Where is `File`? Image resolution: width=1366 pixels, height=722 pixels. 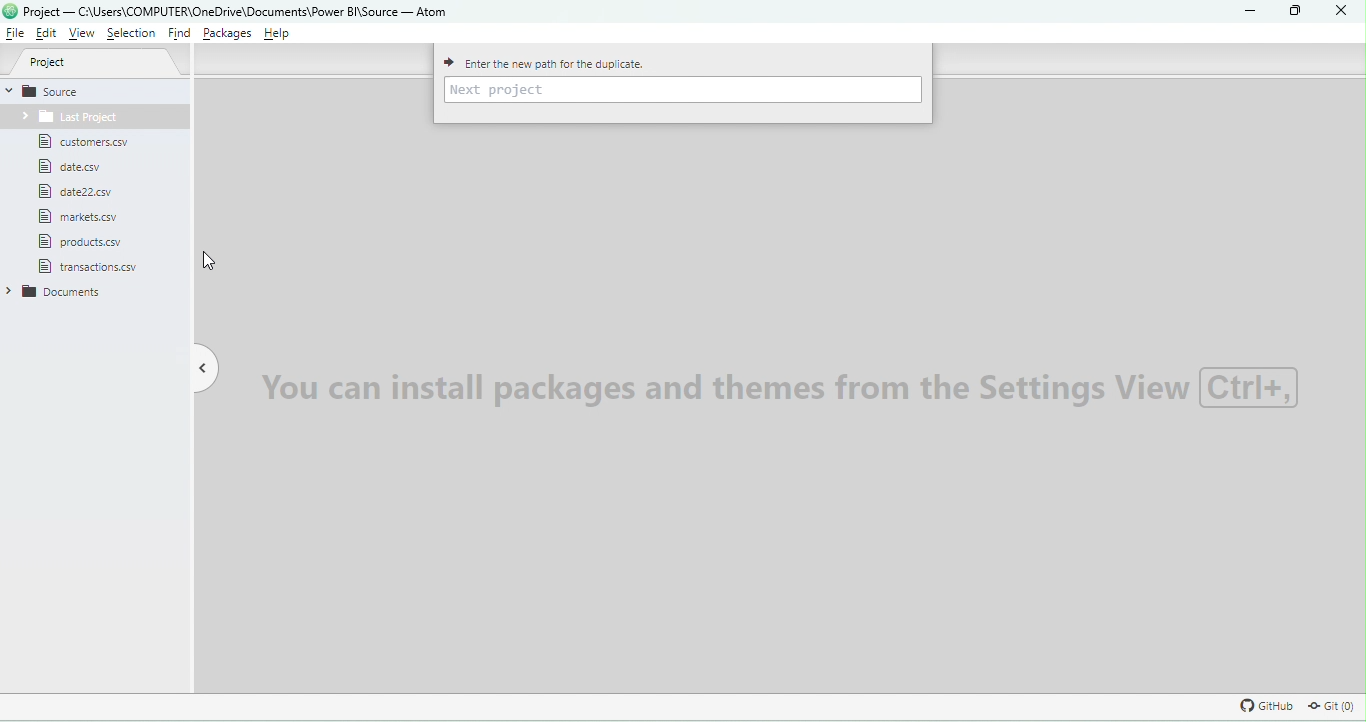
File is located at coordinates (79, 145).